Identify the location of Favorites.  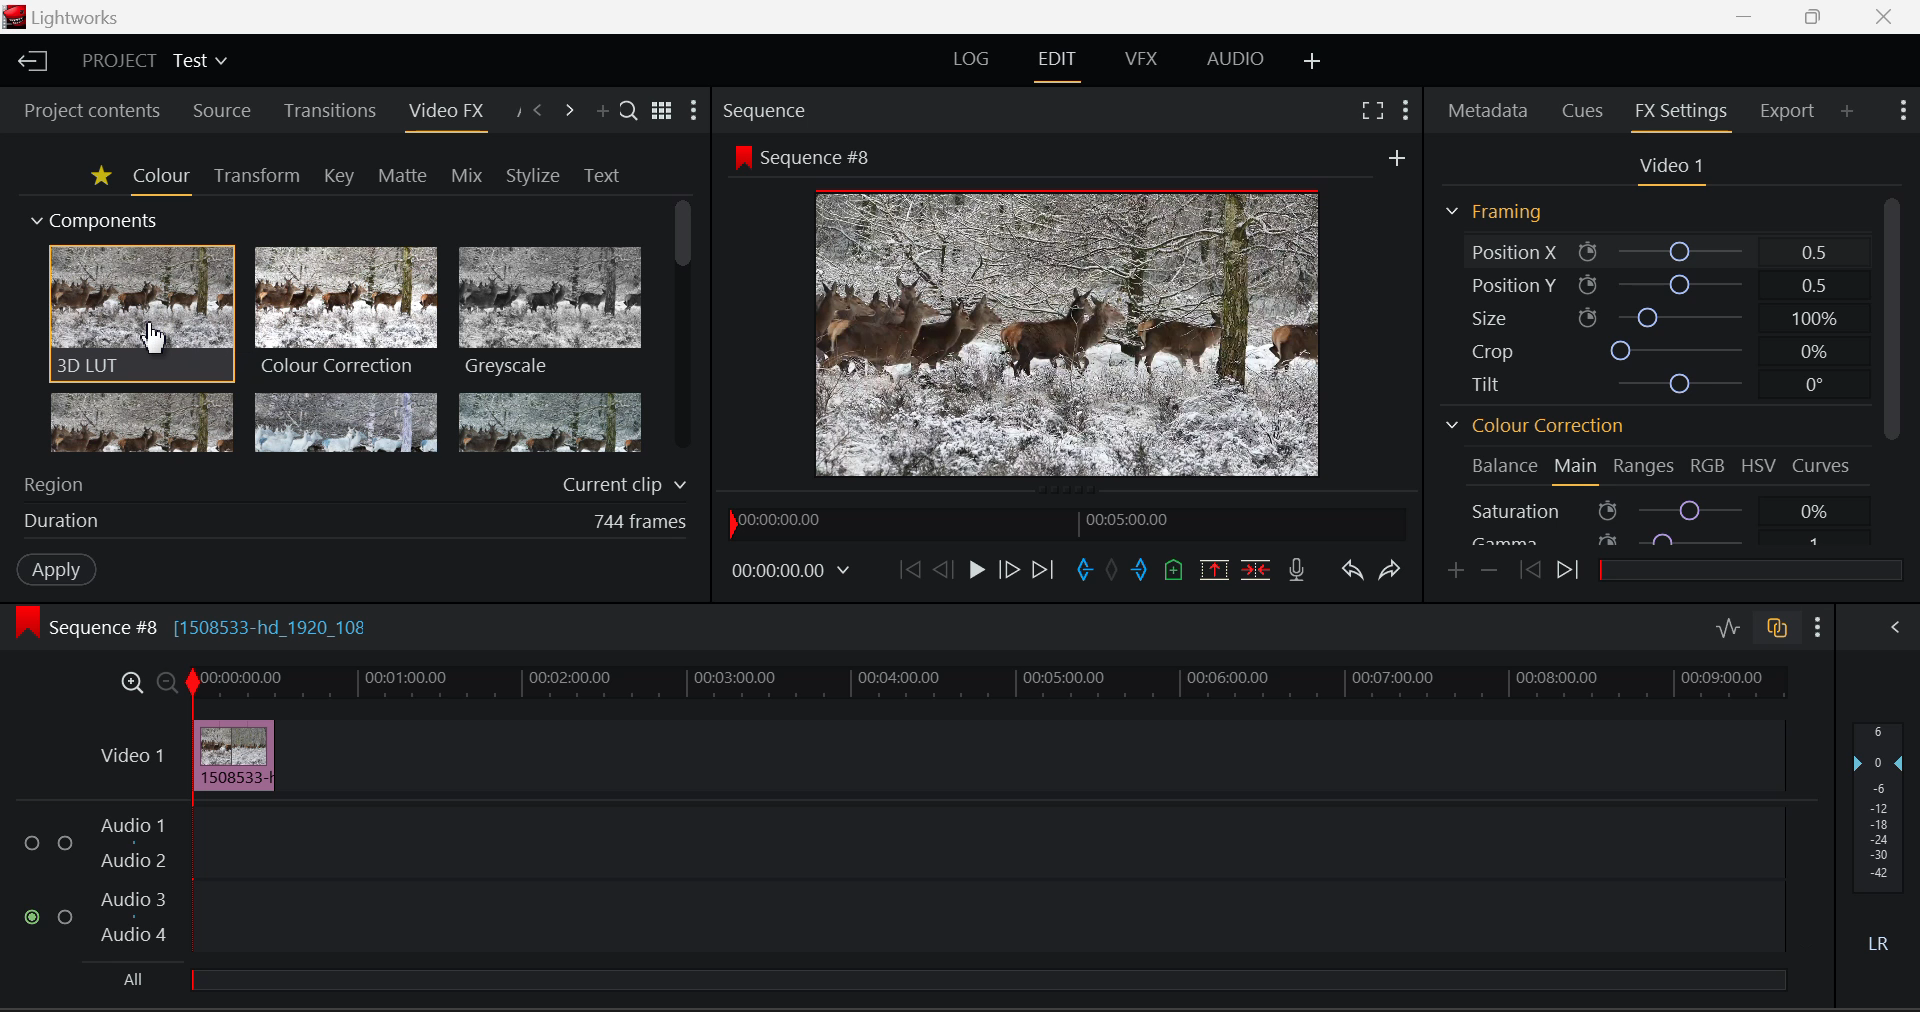
(101, 178).